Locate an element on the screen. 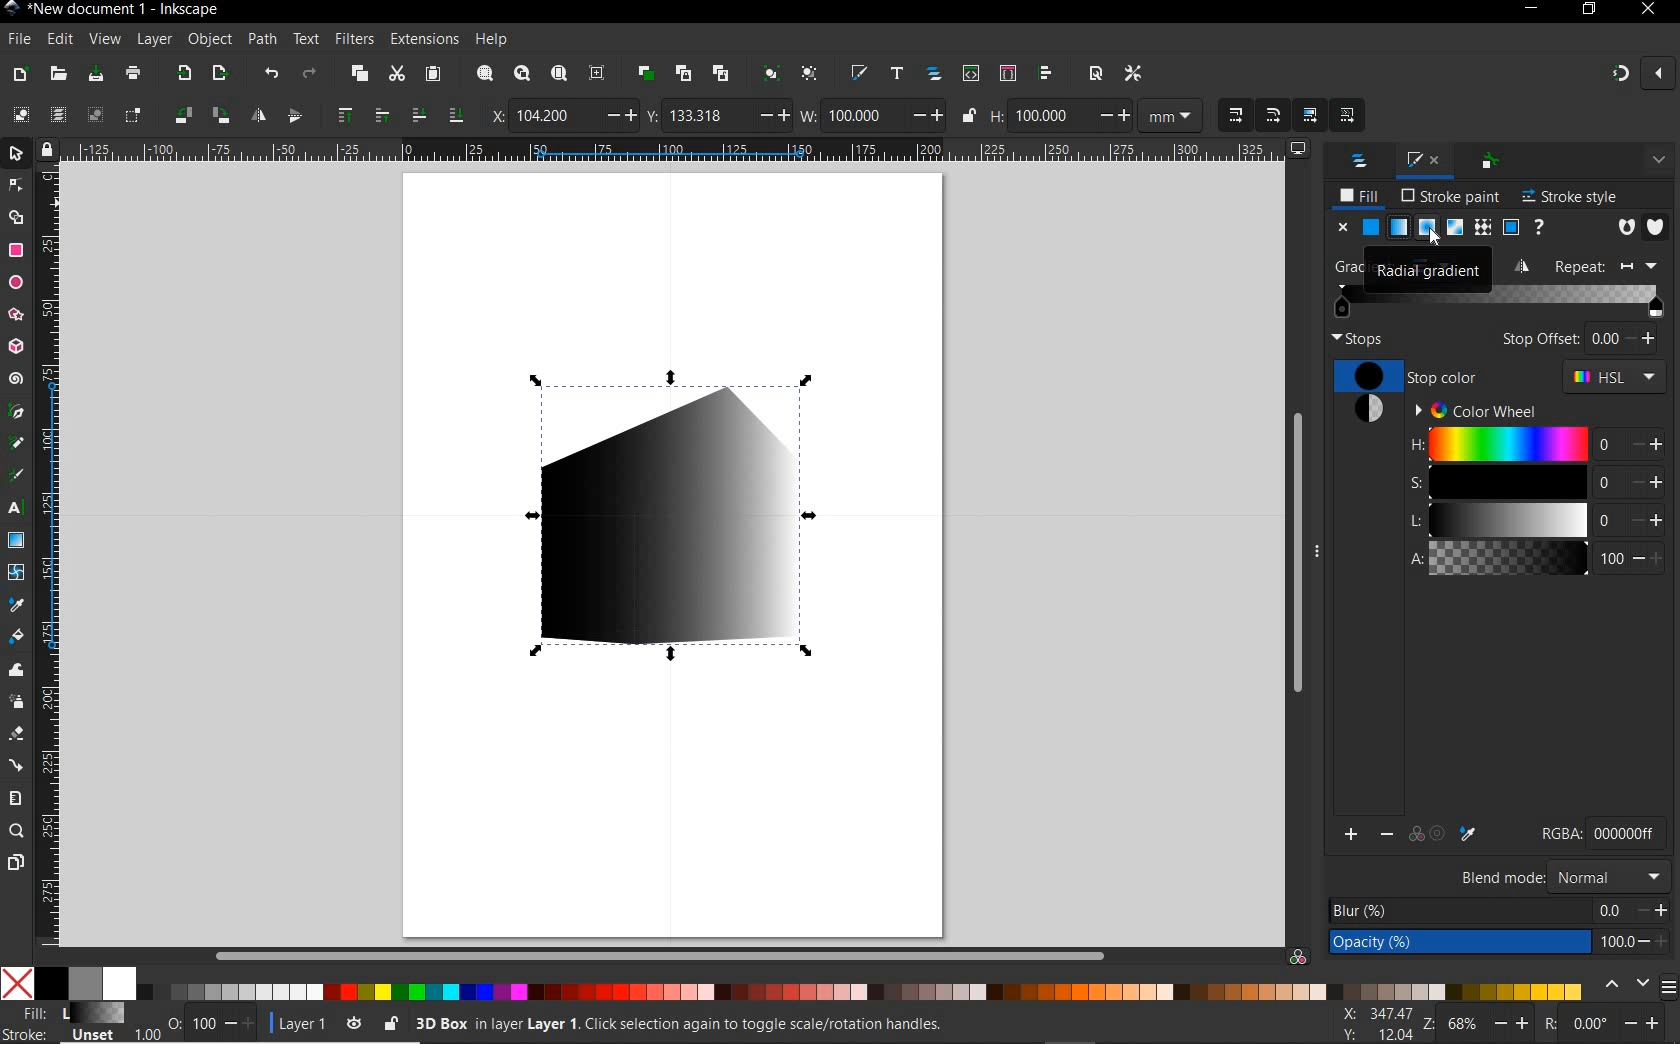 The image size is (1680, 1044). increase/decrease is located at coordinates (1649, 341).